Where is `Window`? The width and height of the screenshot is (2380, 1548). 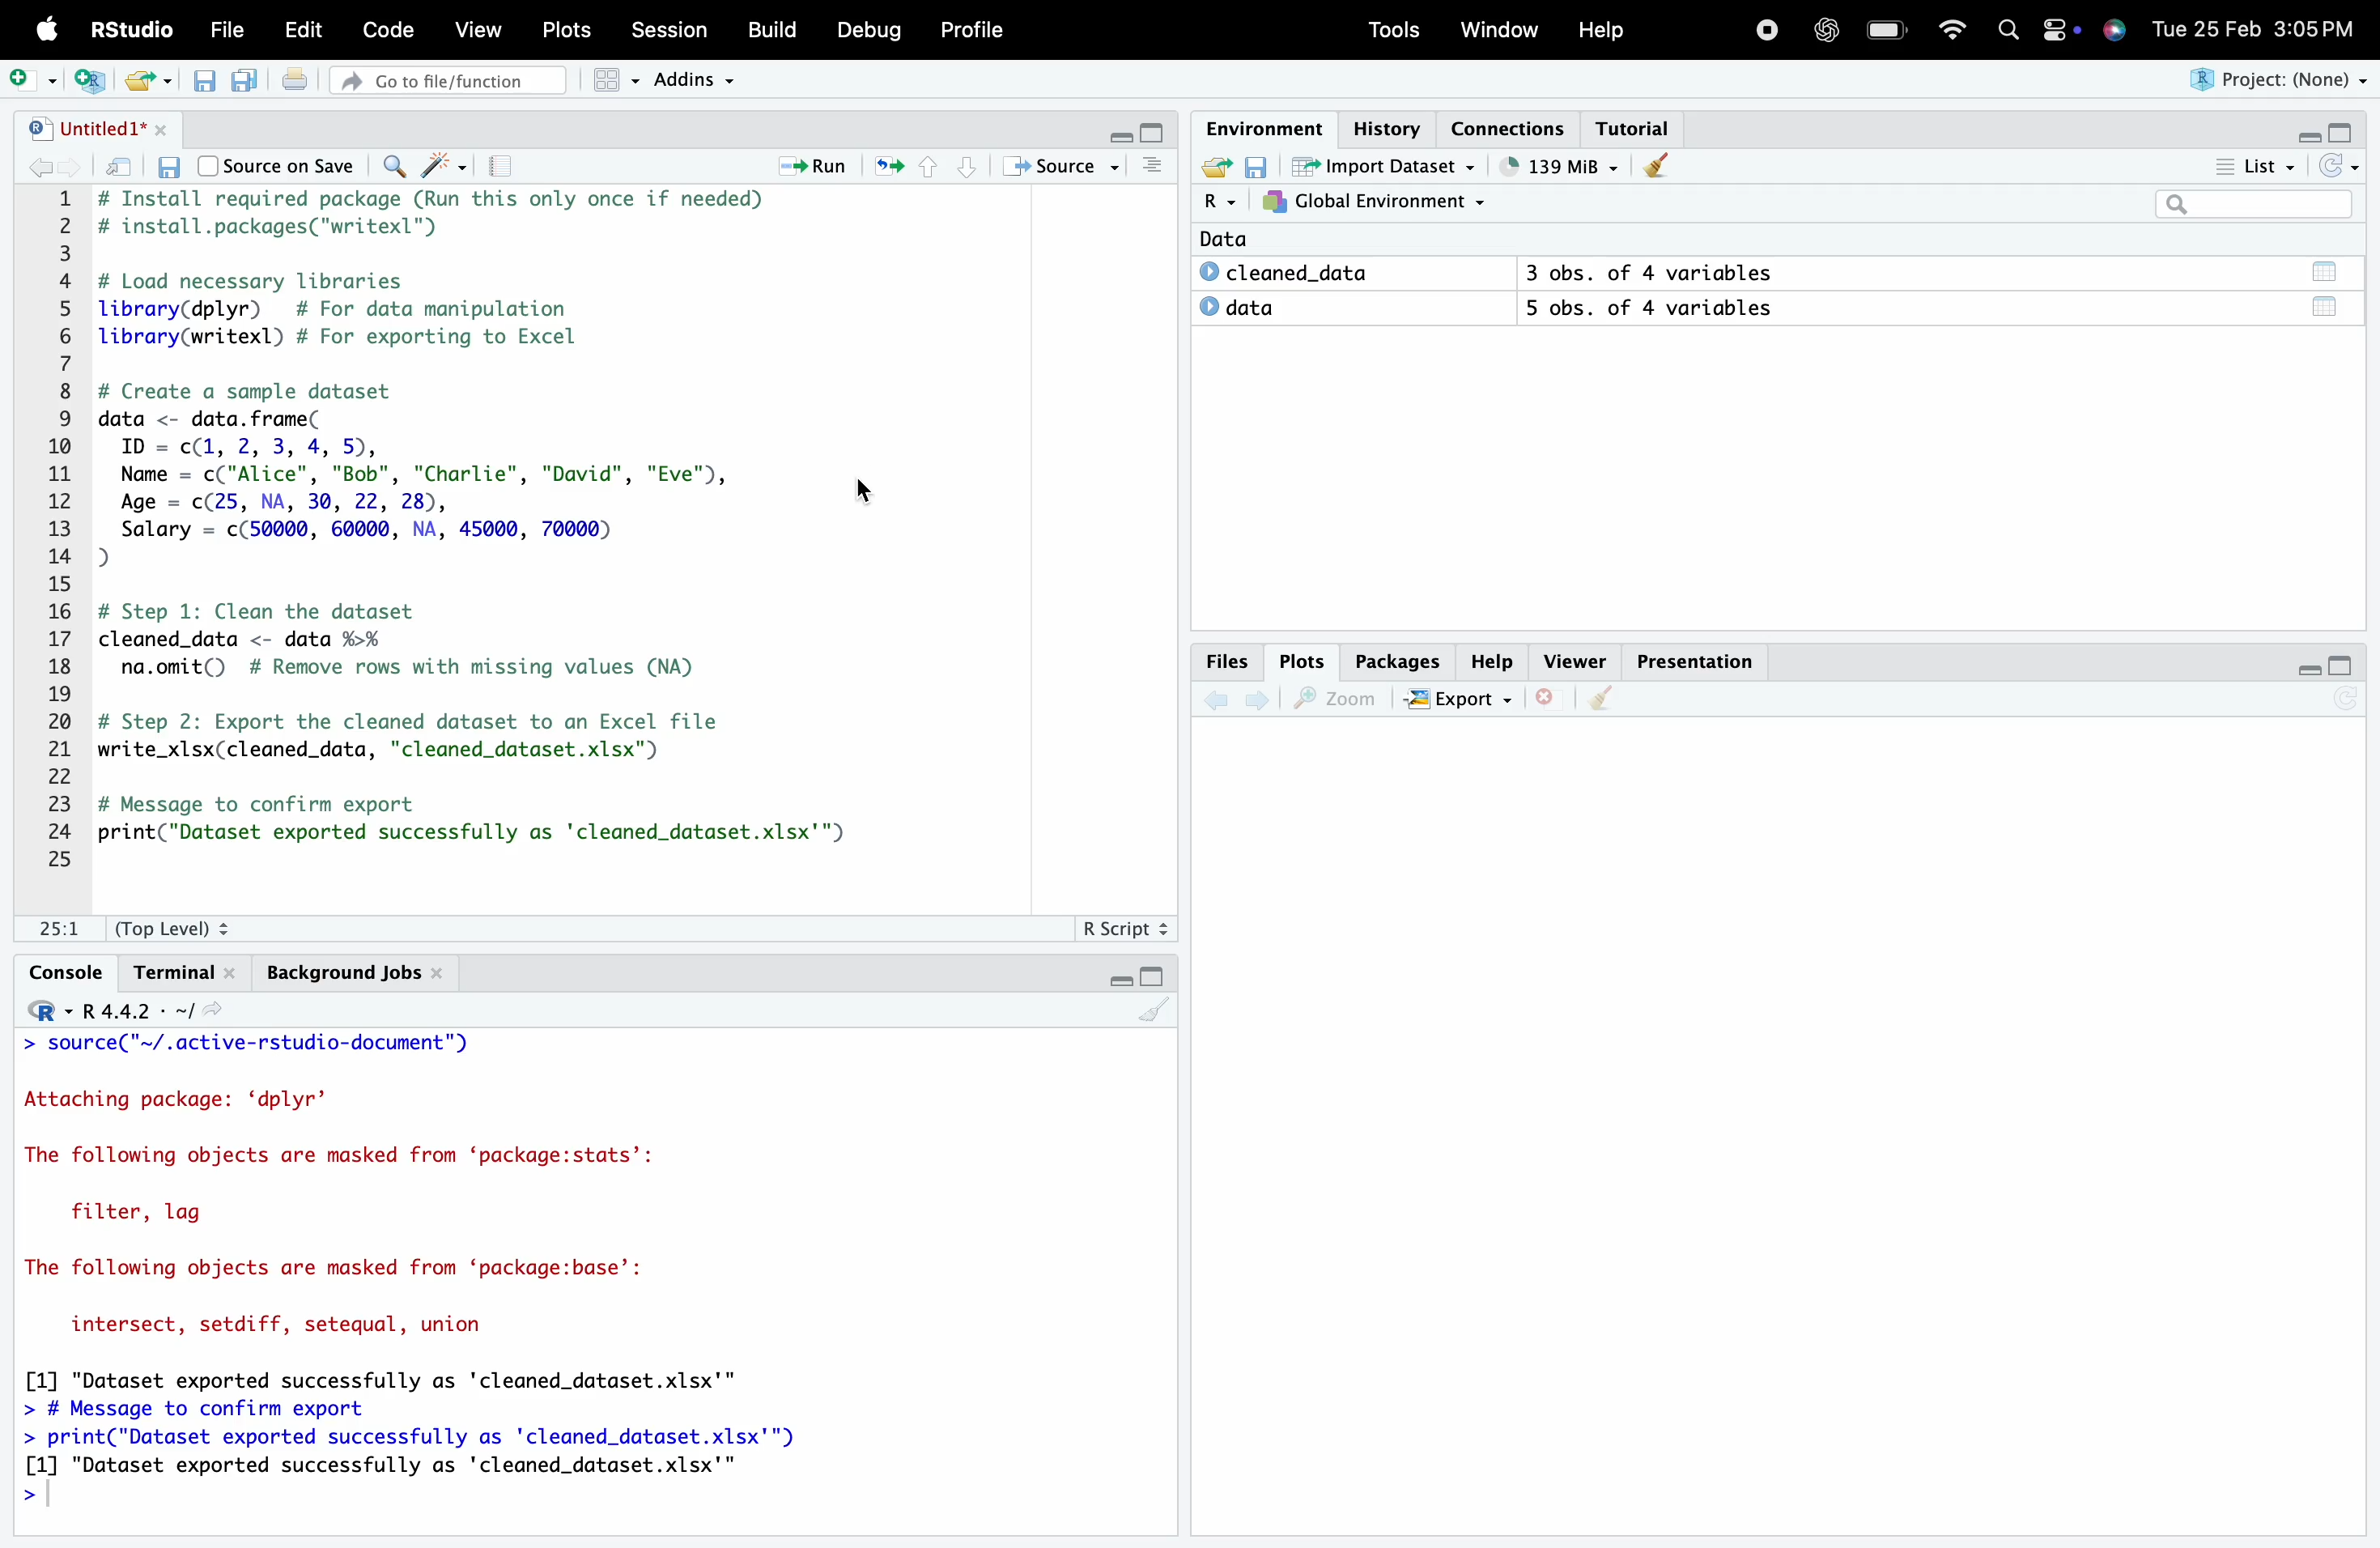
Window is located at coordinates (1503, 32).